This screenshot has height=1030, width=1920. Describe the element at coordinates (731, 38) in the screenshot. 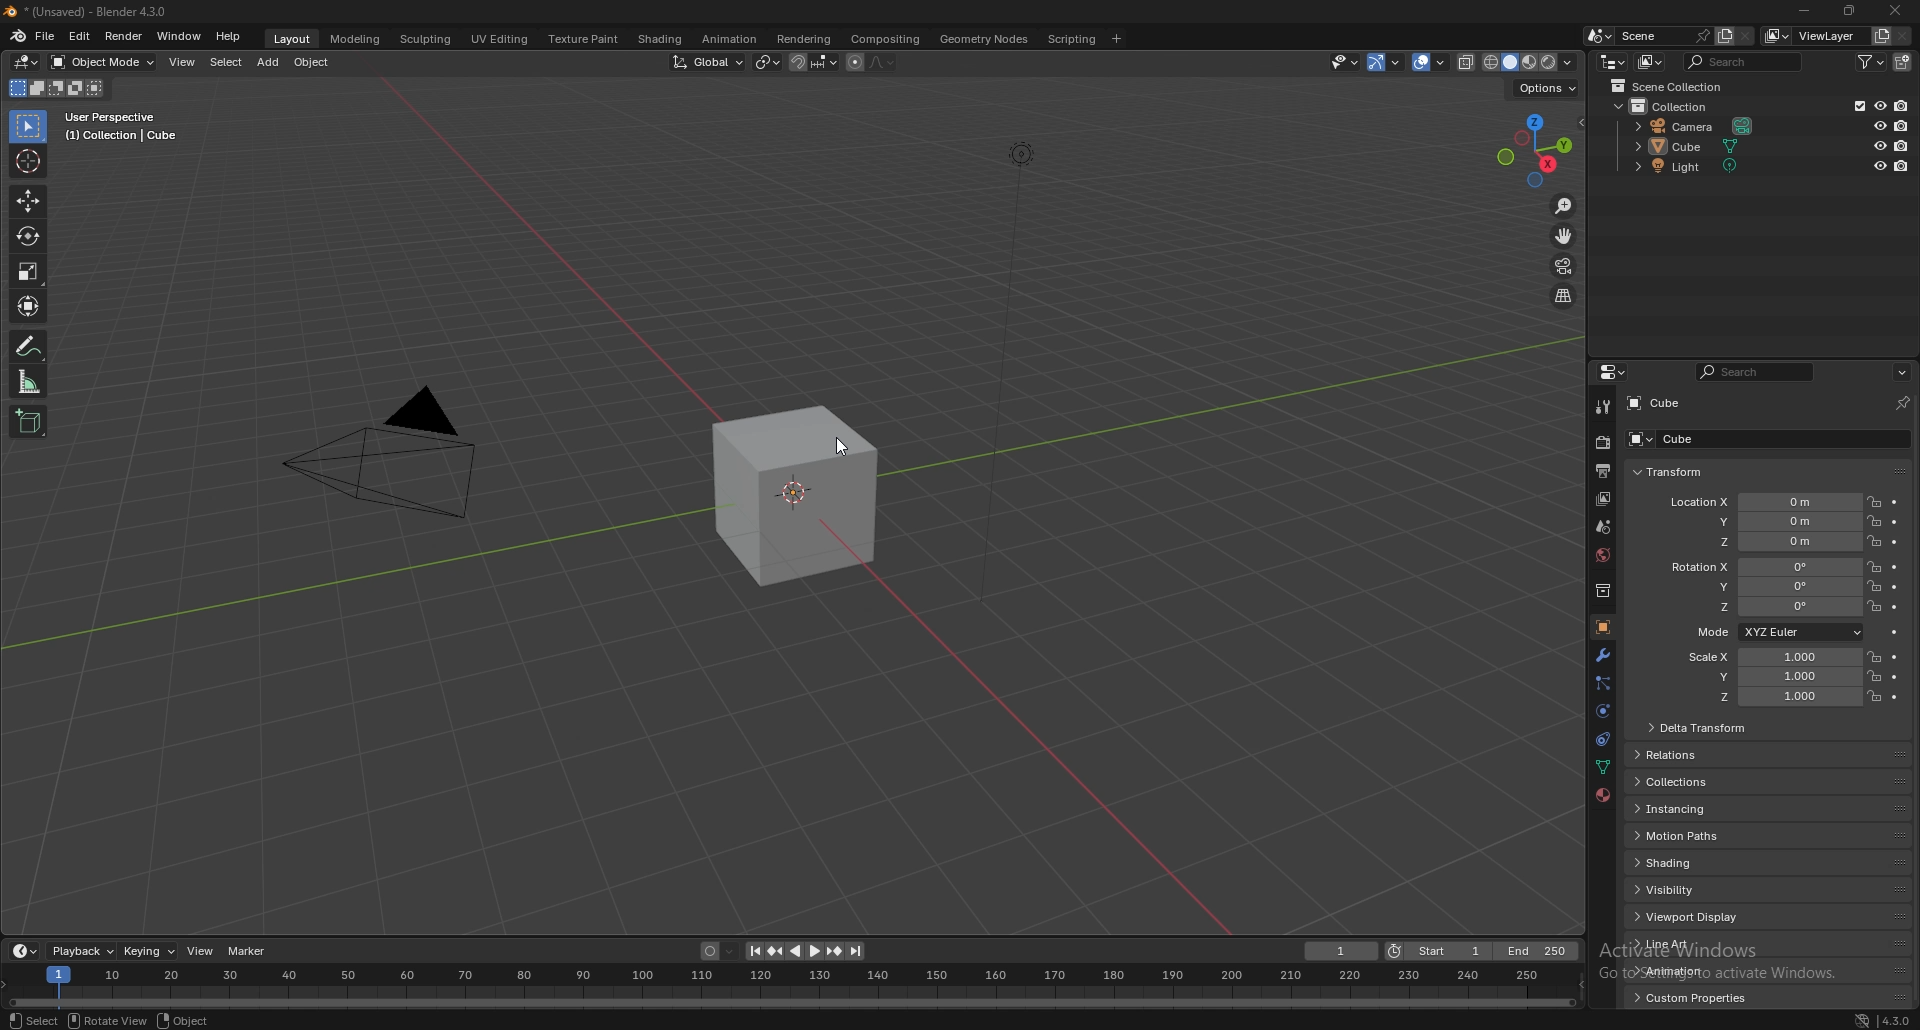

I see `animation` at that location.